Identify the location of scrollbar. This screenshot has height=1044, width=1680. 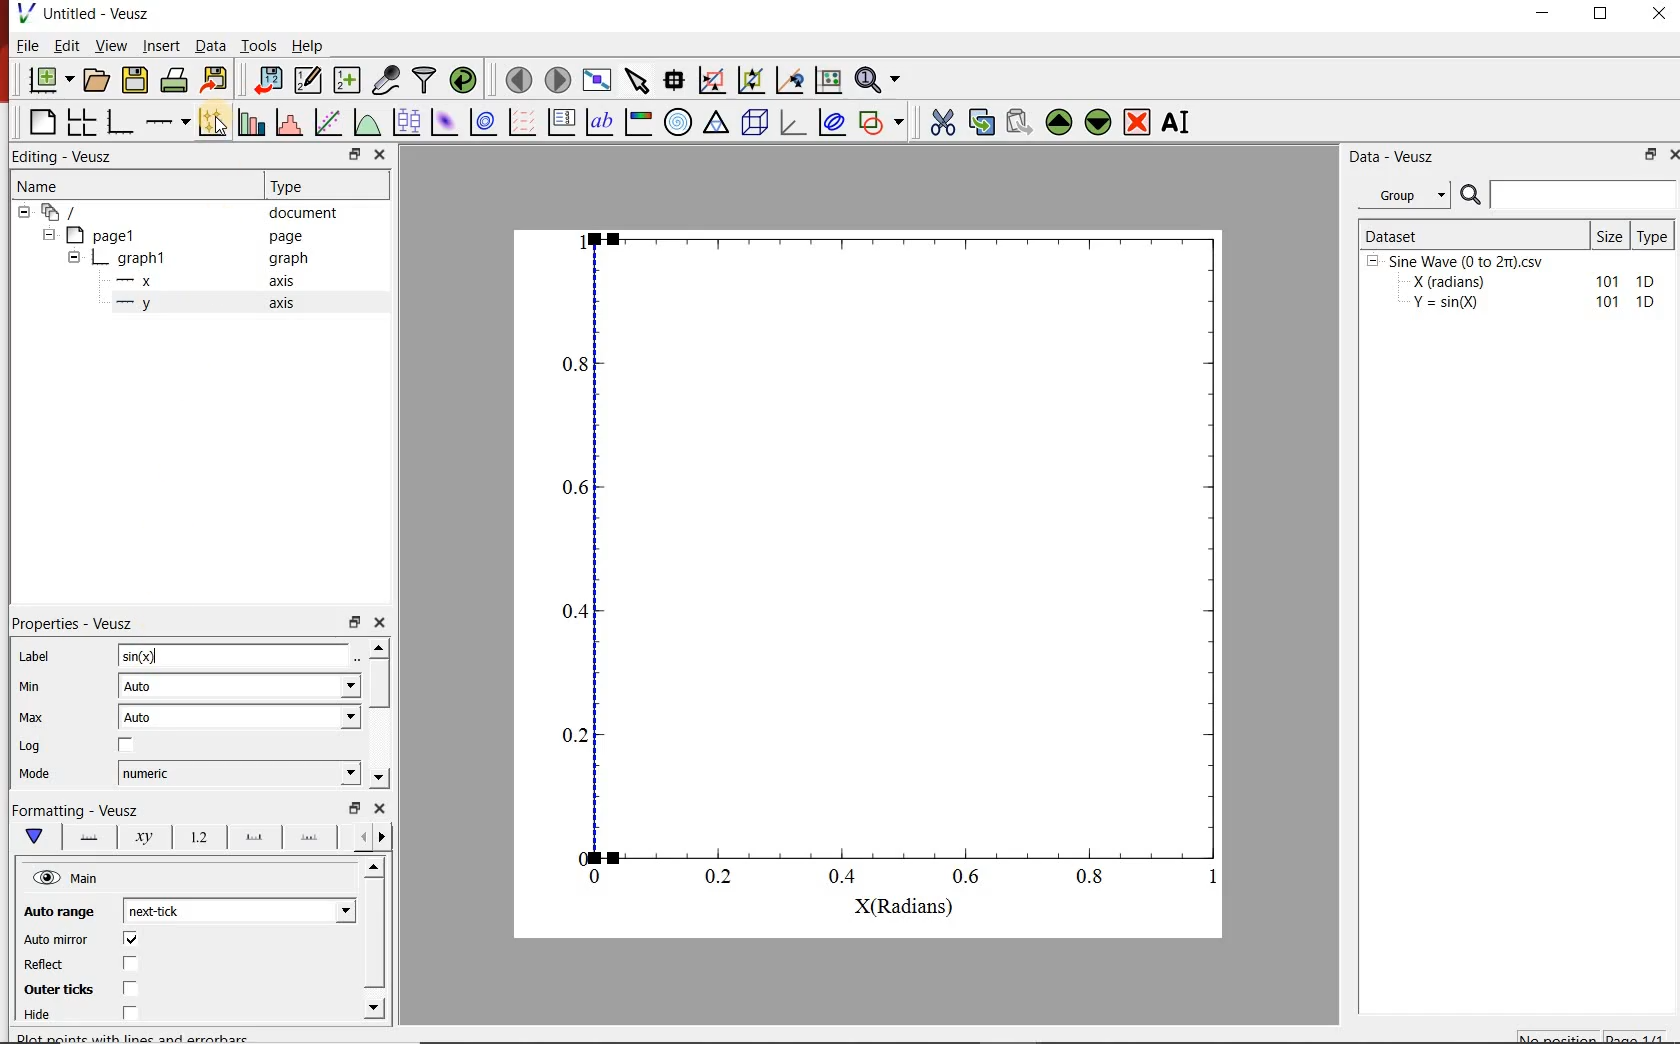
(381, 685).